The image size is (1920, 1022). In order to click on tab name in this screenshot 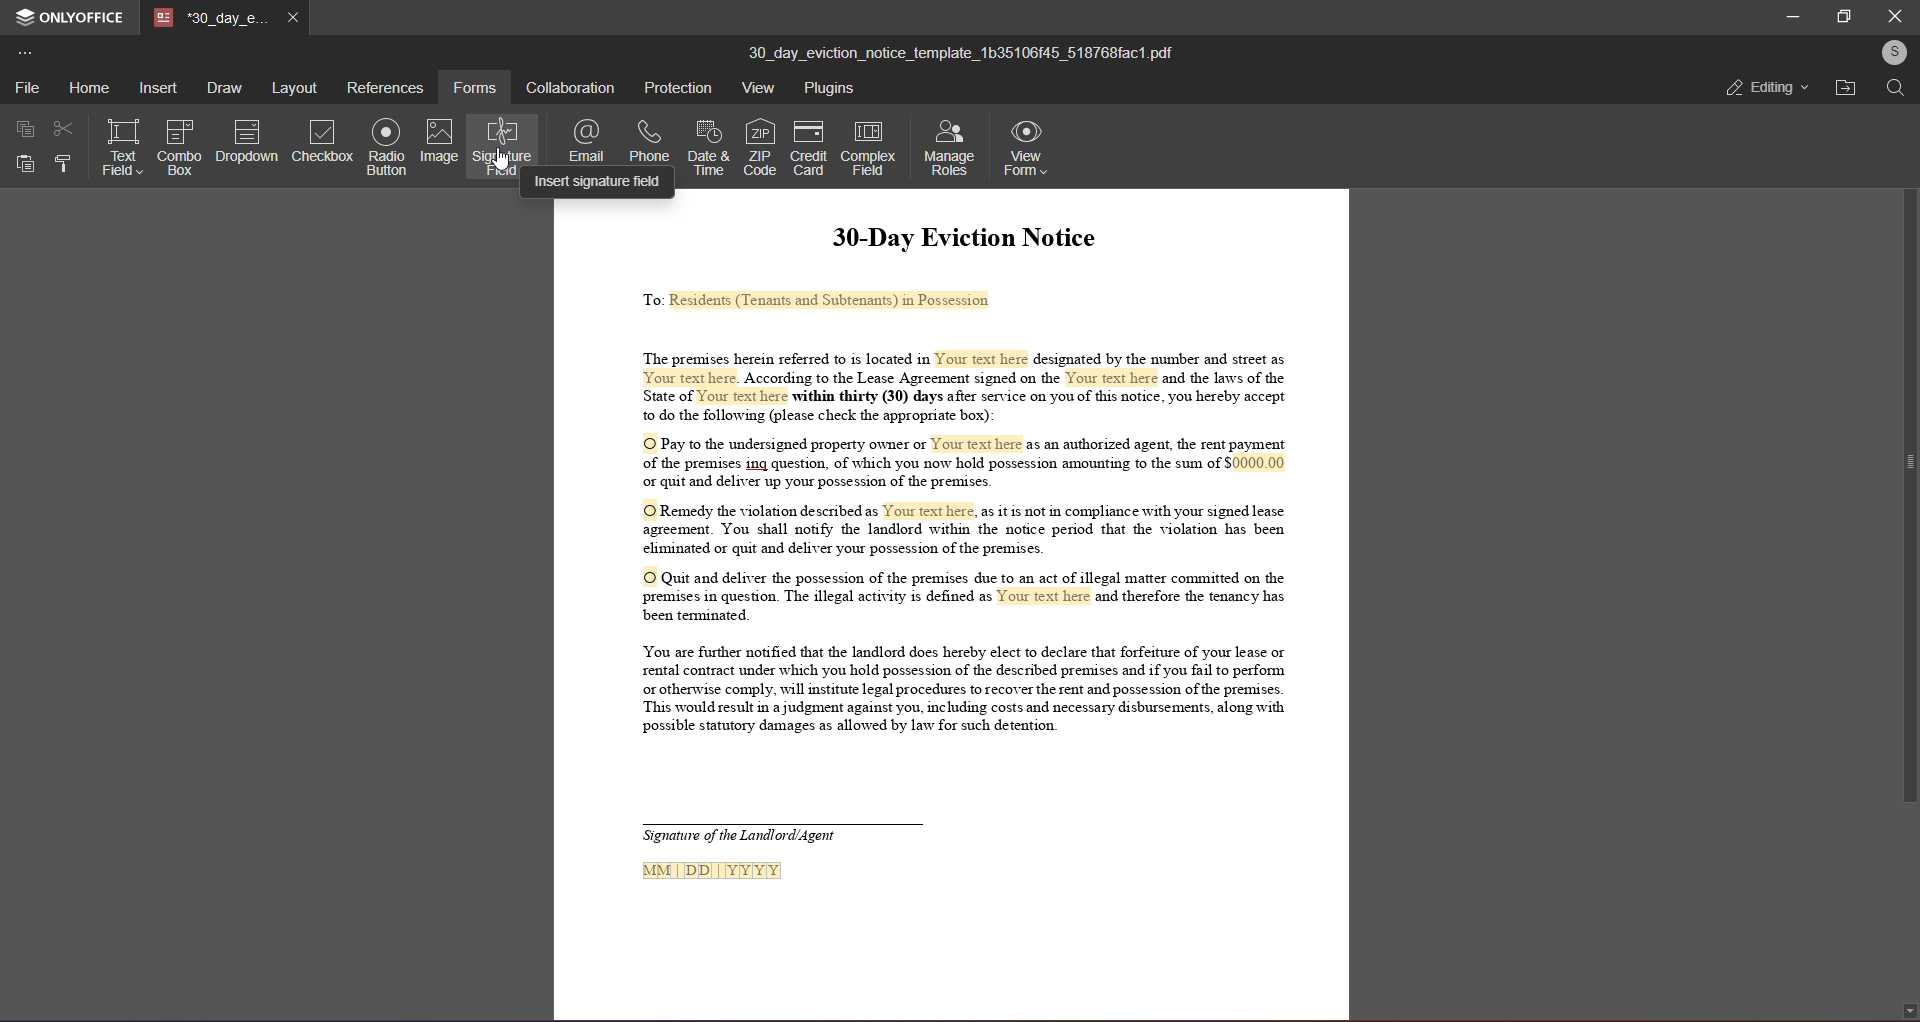, I will do `click(213, 18)`.